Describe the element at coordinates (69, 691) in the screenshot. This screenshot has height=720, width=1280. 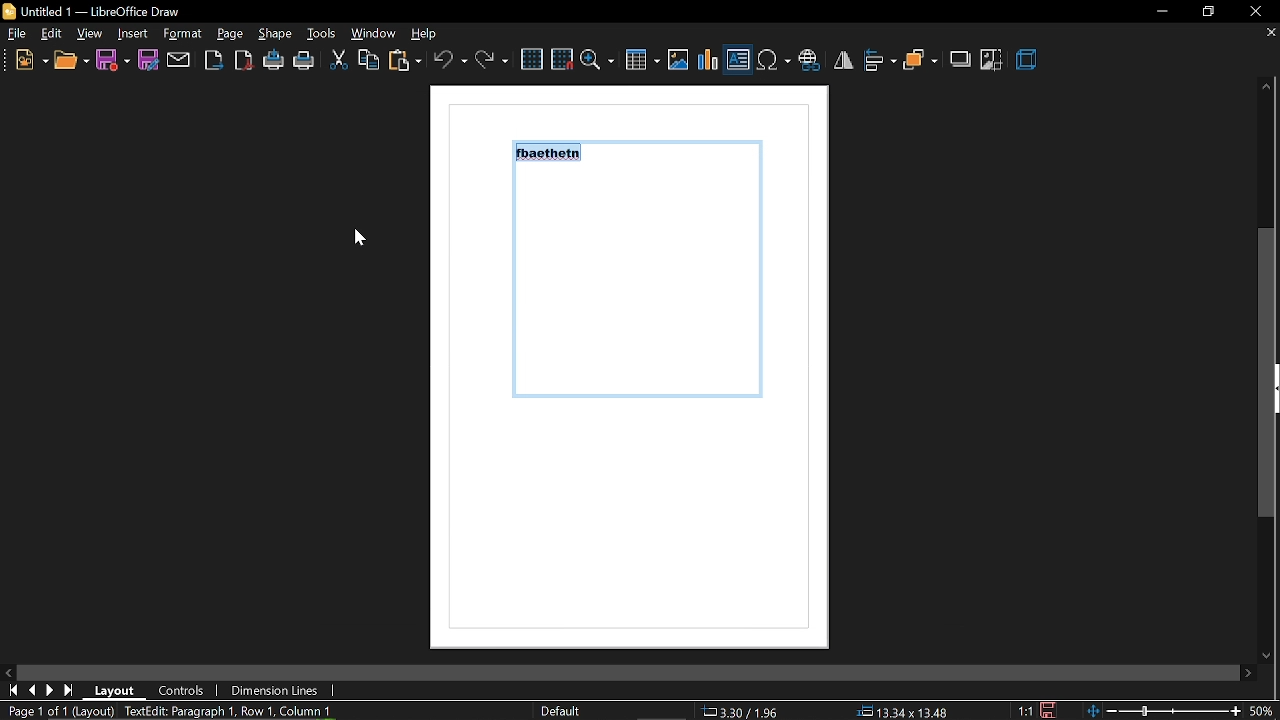
I see `go to last page` at that location.